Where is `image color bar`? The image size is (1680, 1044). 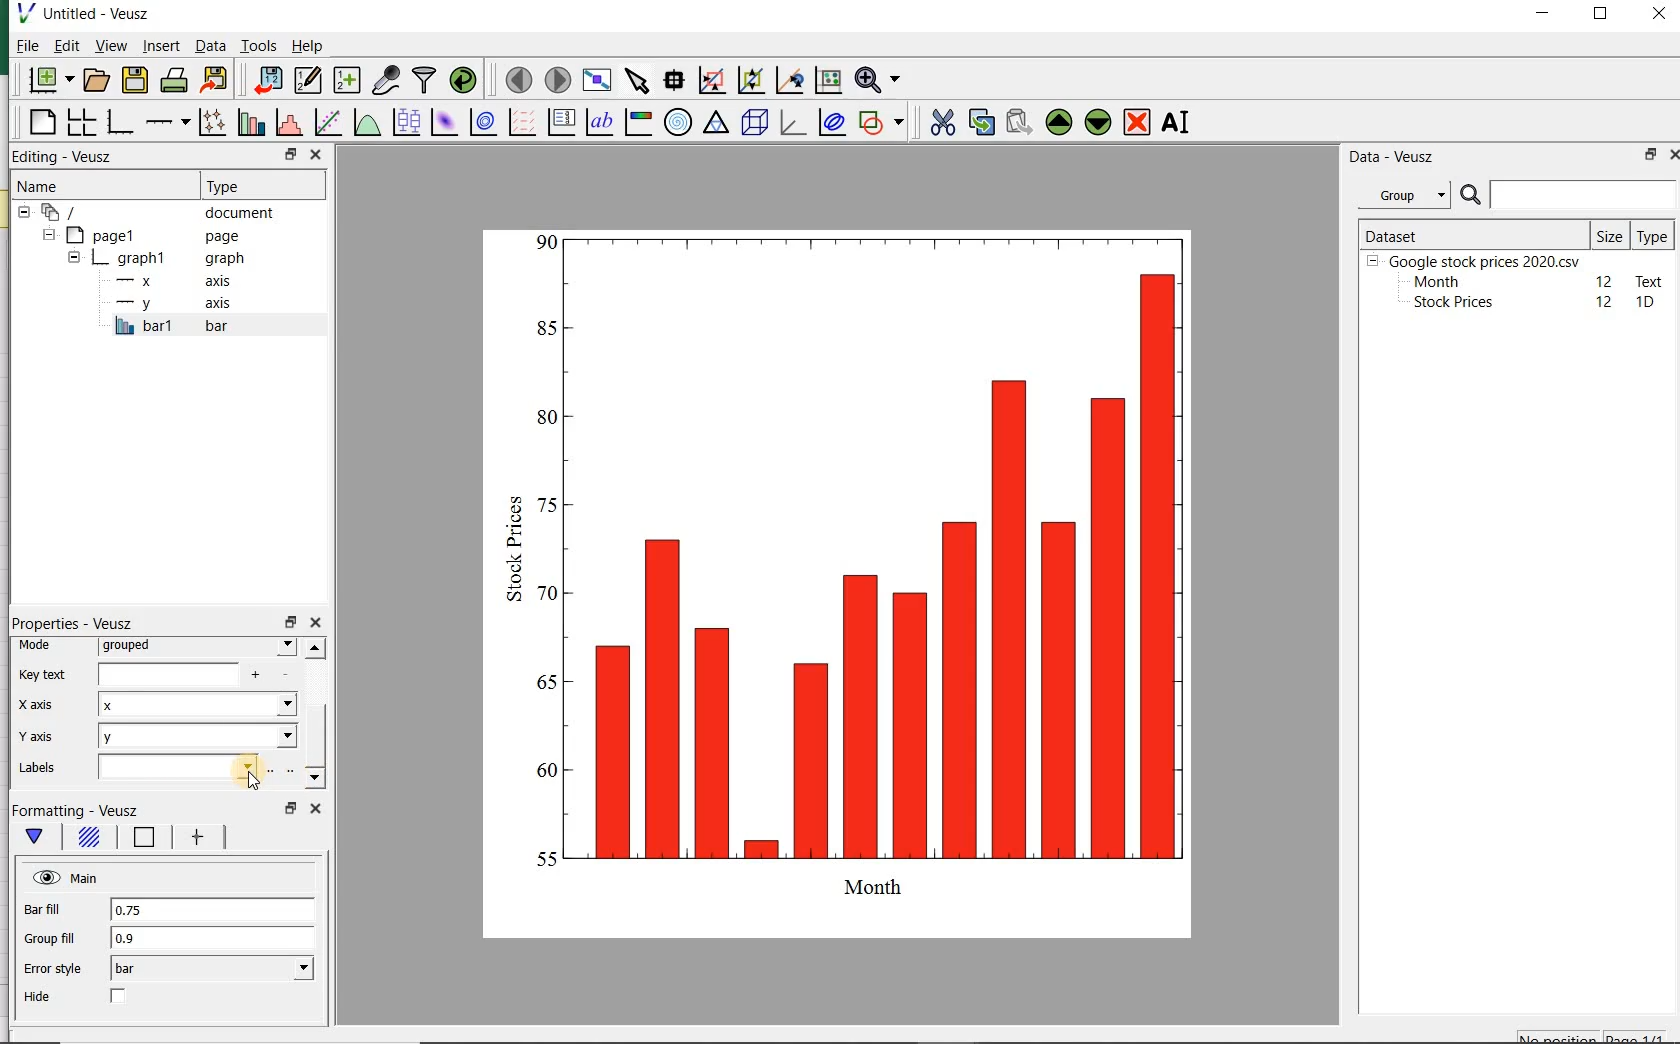
image color bar is located at coordinates (636, 122).